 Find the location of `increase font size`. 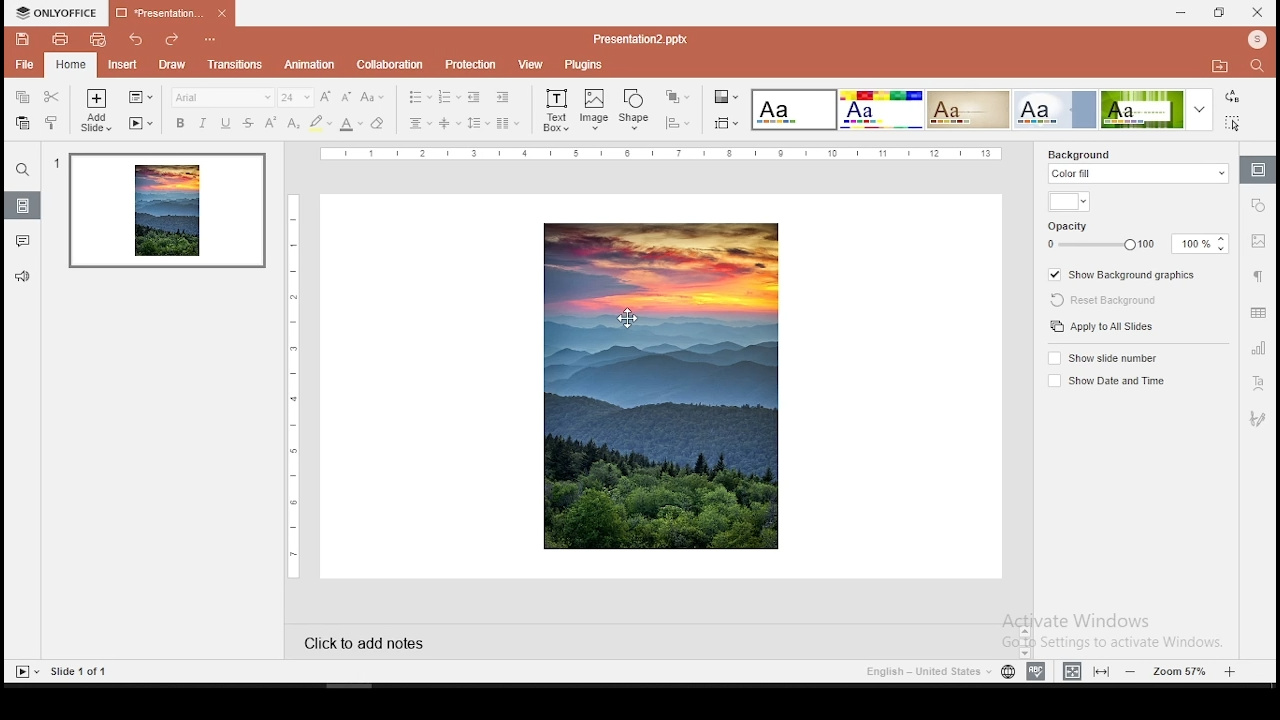

increase font size is located at coordinates (326, 96).